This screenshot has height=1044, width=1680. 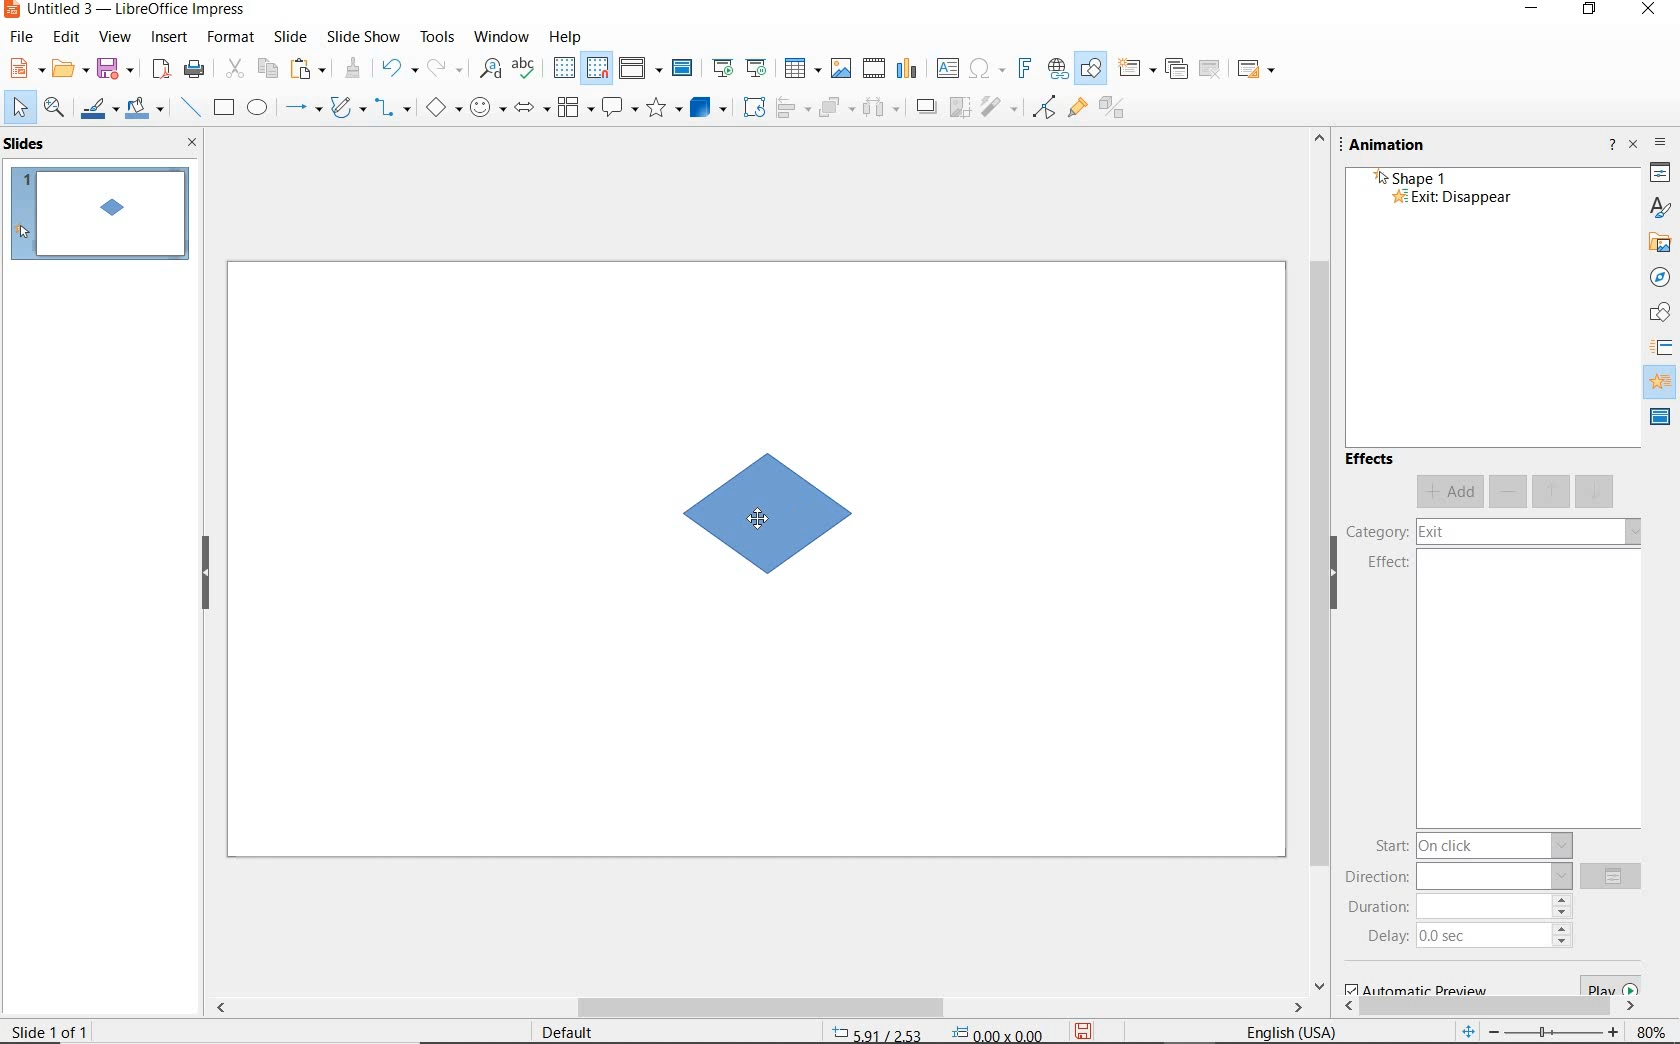 I want to click on show gluepoint functions, so click(x=1077, y=110).